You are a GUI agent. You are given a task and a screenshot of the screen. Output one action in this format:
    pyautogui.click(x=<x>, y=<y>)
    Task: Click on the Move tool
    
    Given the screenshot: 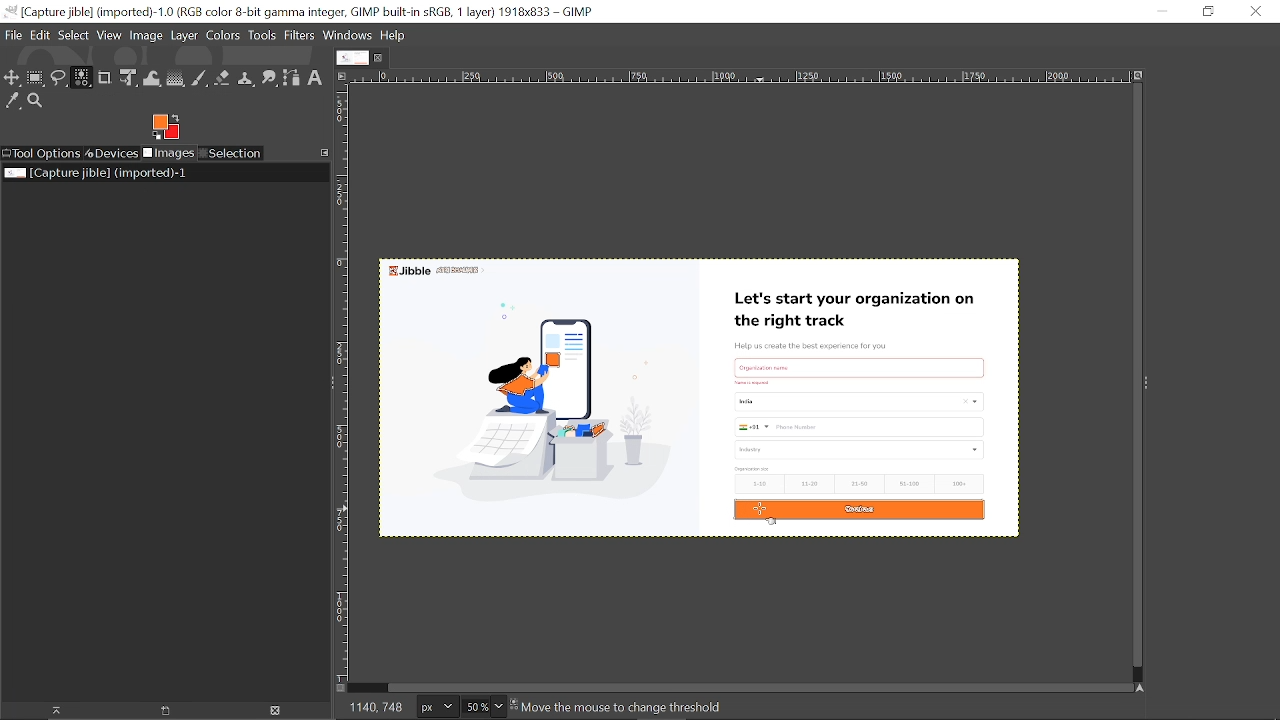 What is the action you would take?
    pyautogui.click(x=12, y=79)
    